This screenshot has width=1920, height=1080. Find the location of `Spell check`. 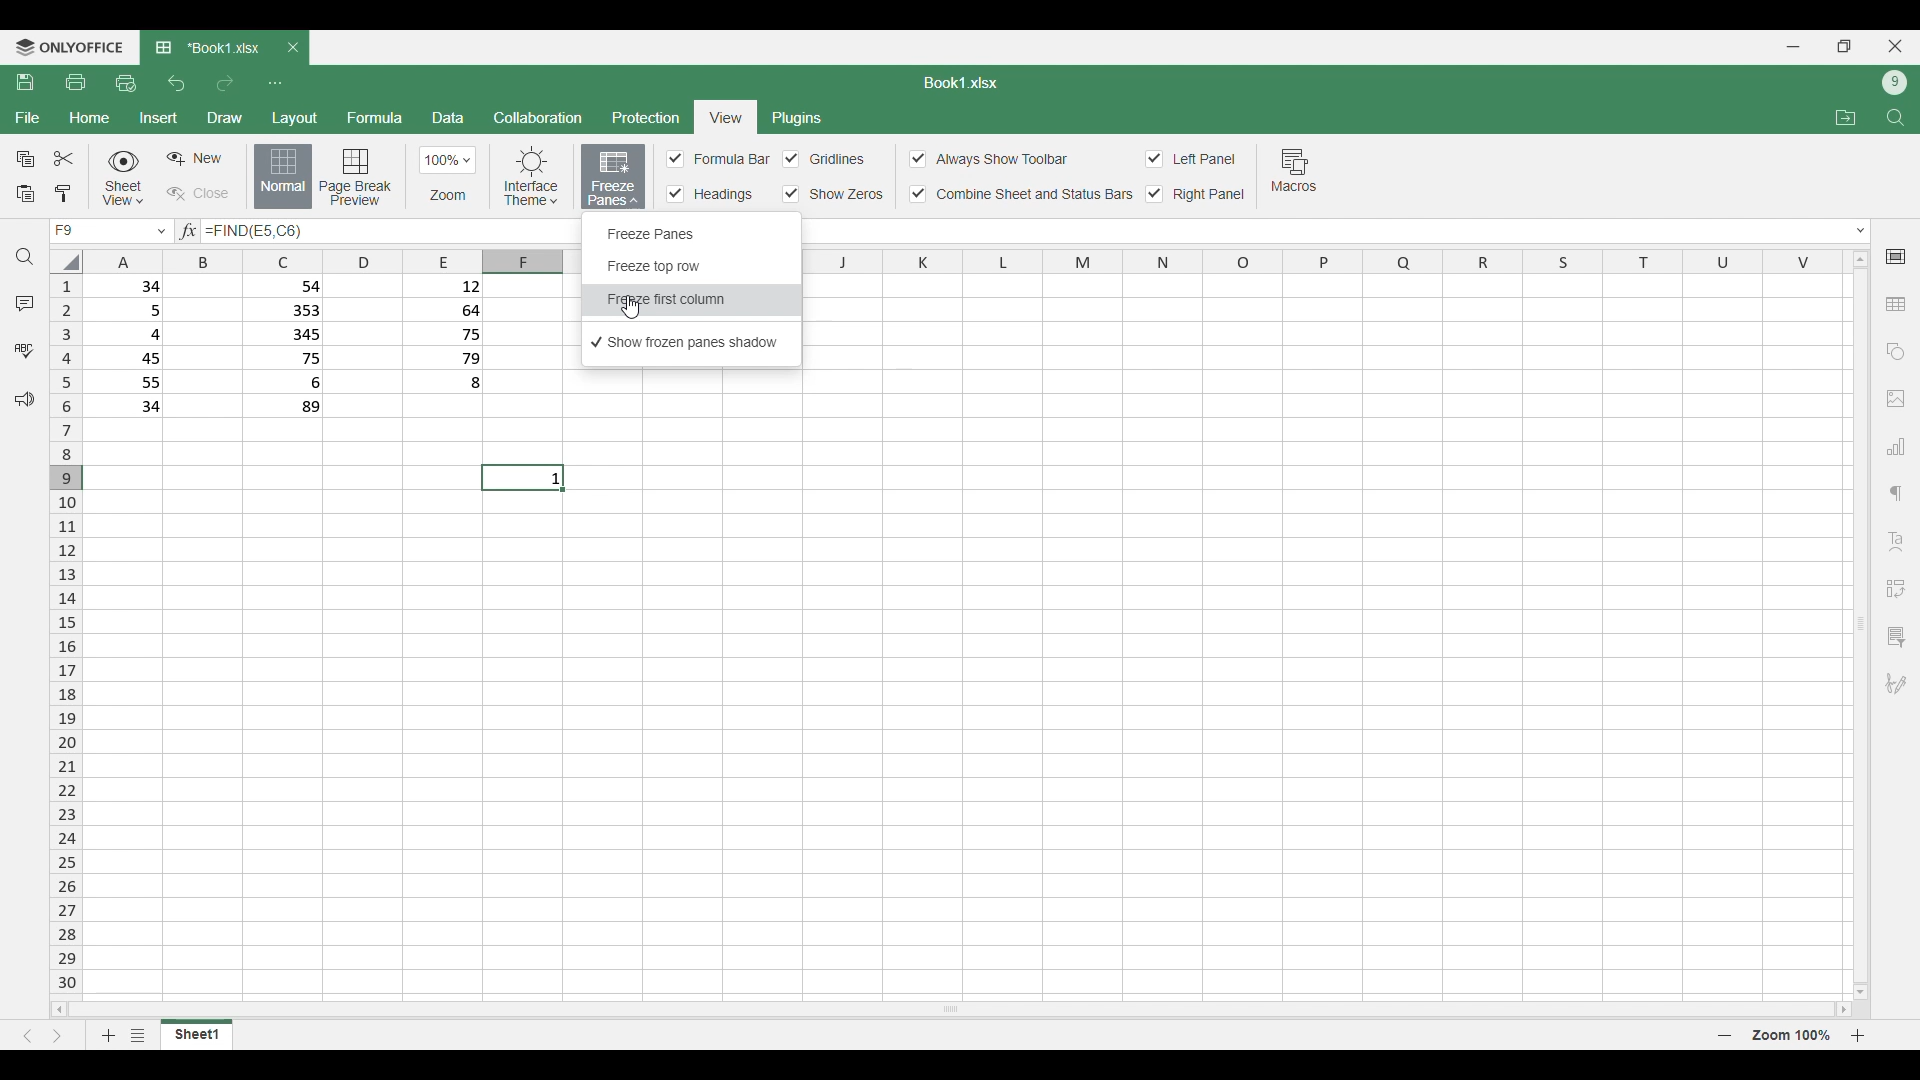

Spell check is located at coordinates (24, 351).